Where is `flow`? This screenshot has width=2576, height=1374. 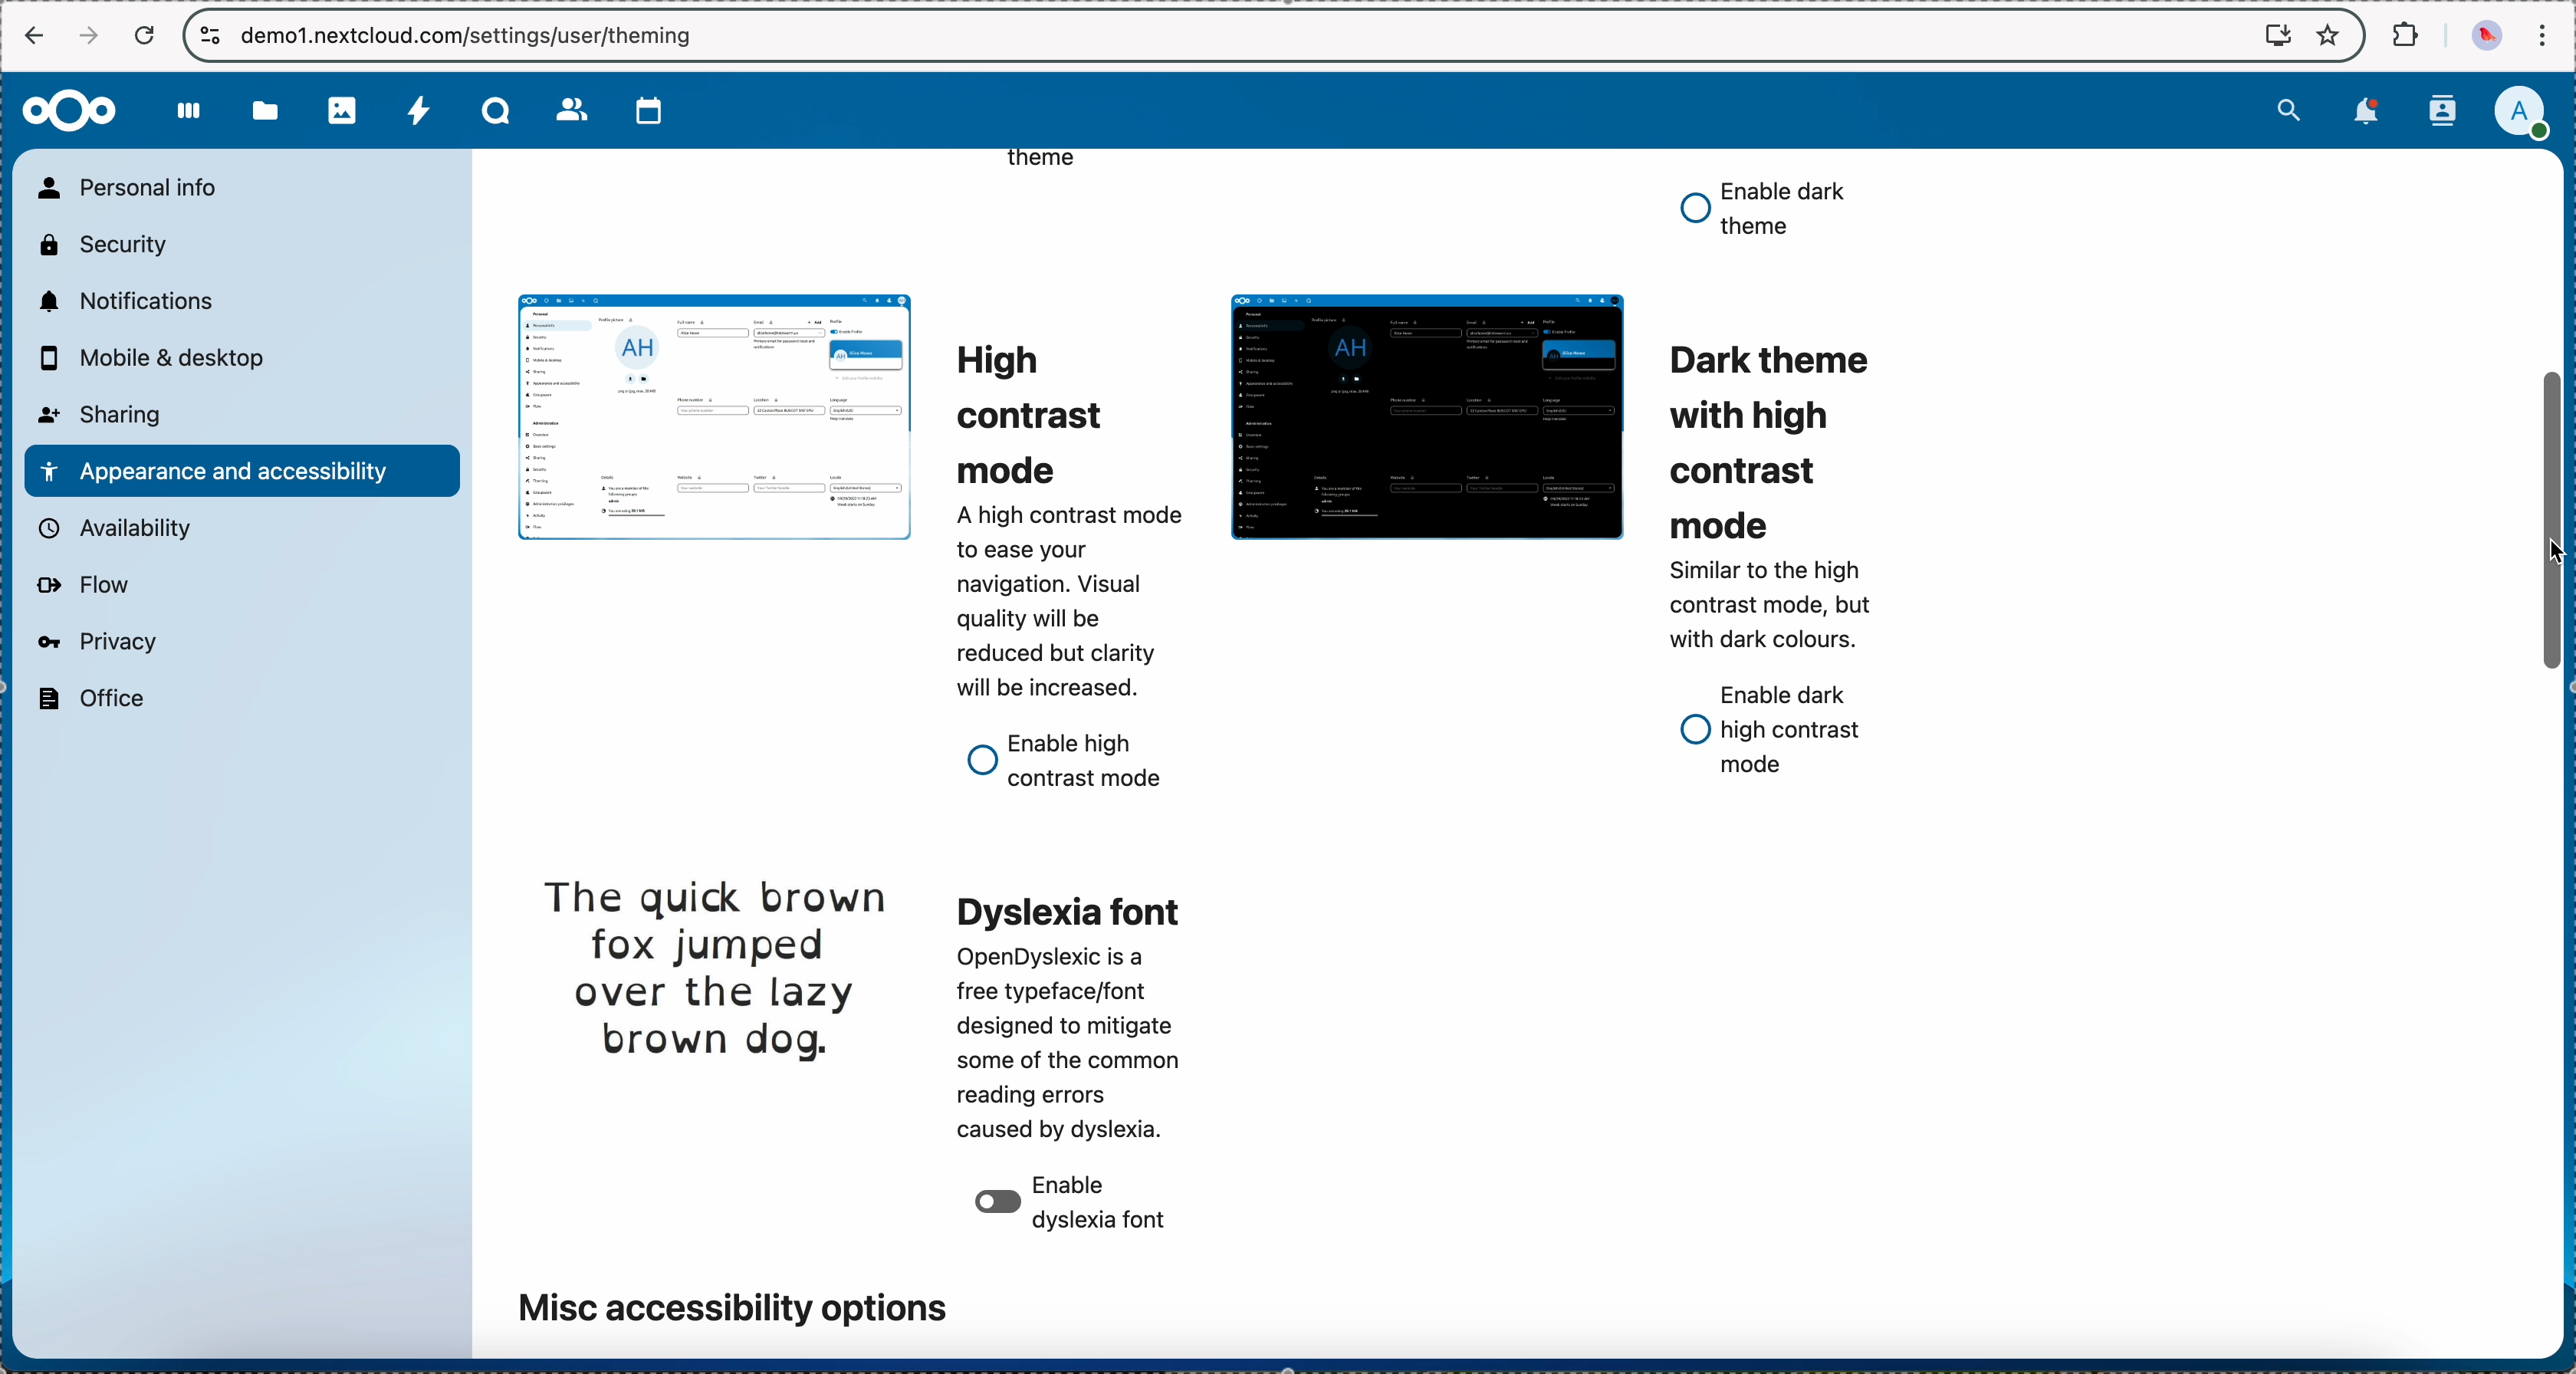 flow is located at coordinates (85, 588).